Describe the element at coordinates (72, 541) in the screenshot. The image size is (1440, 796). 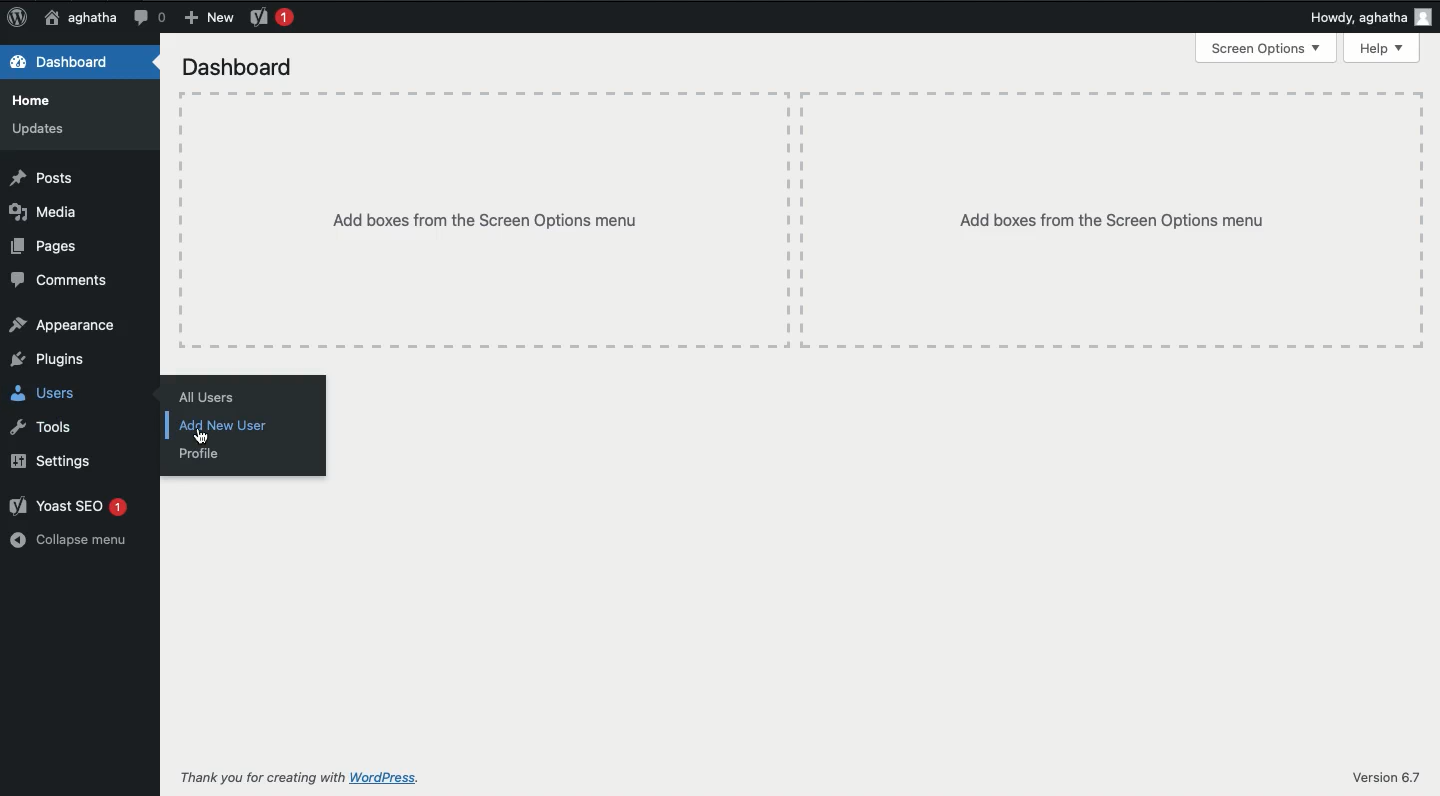
I see `Collapse menu` at that location.